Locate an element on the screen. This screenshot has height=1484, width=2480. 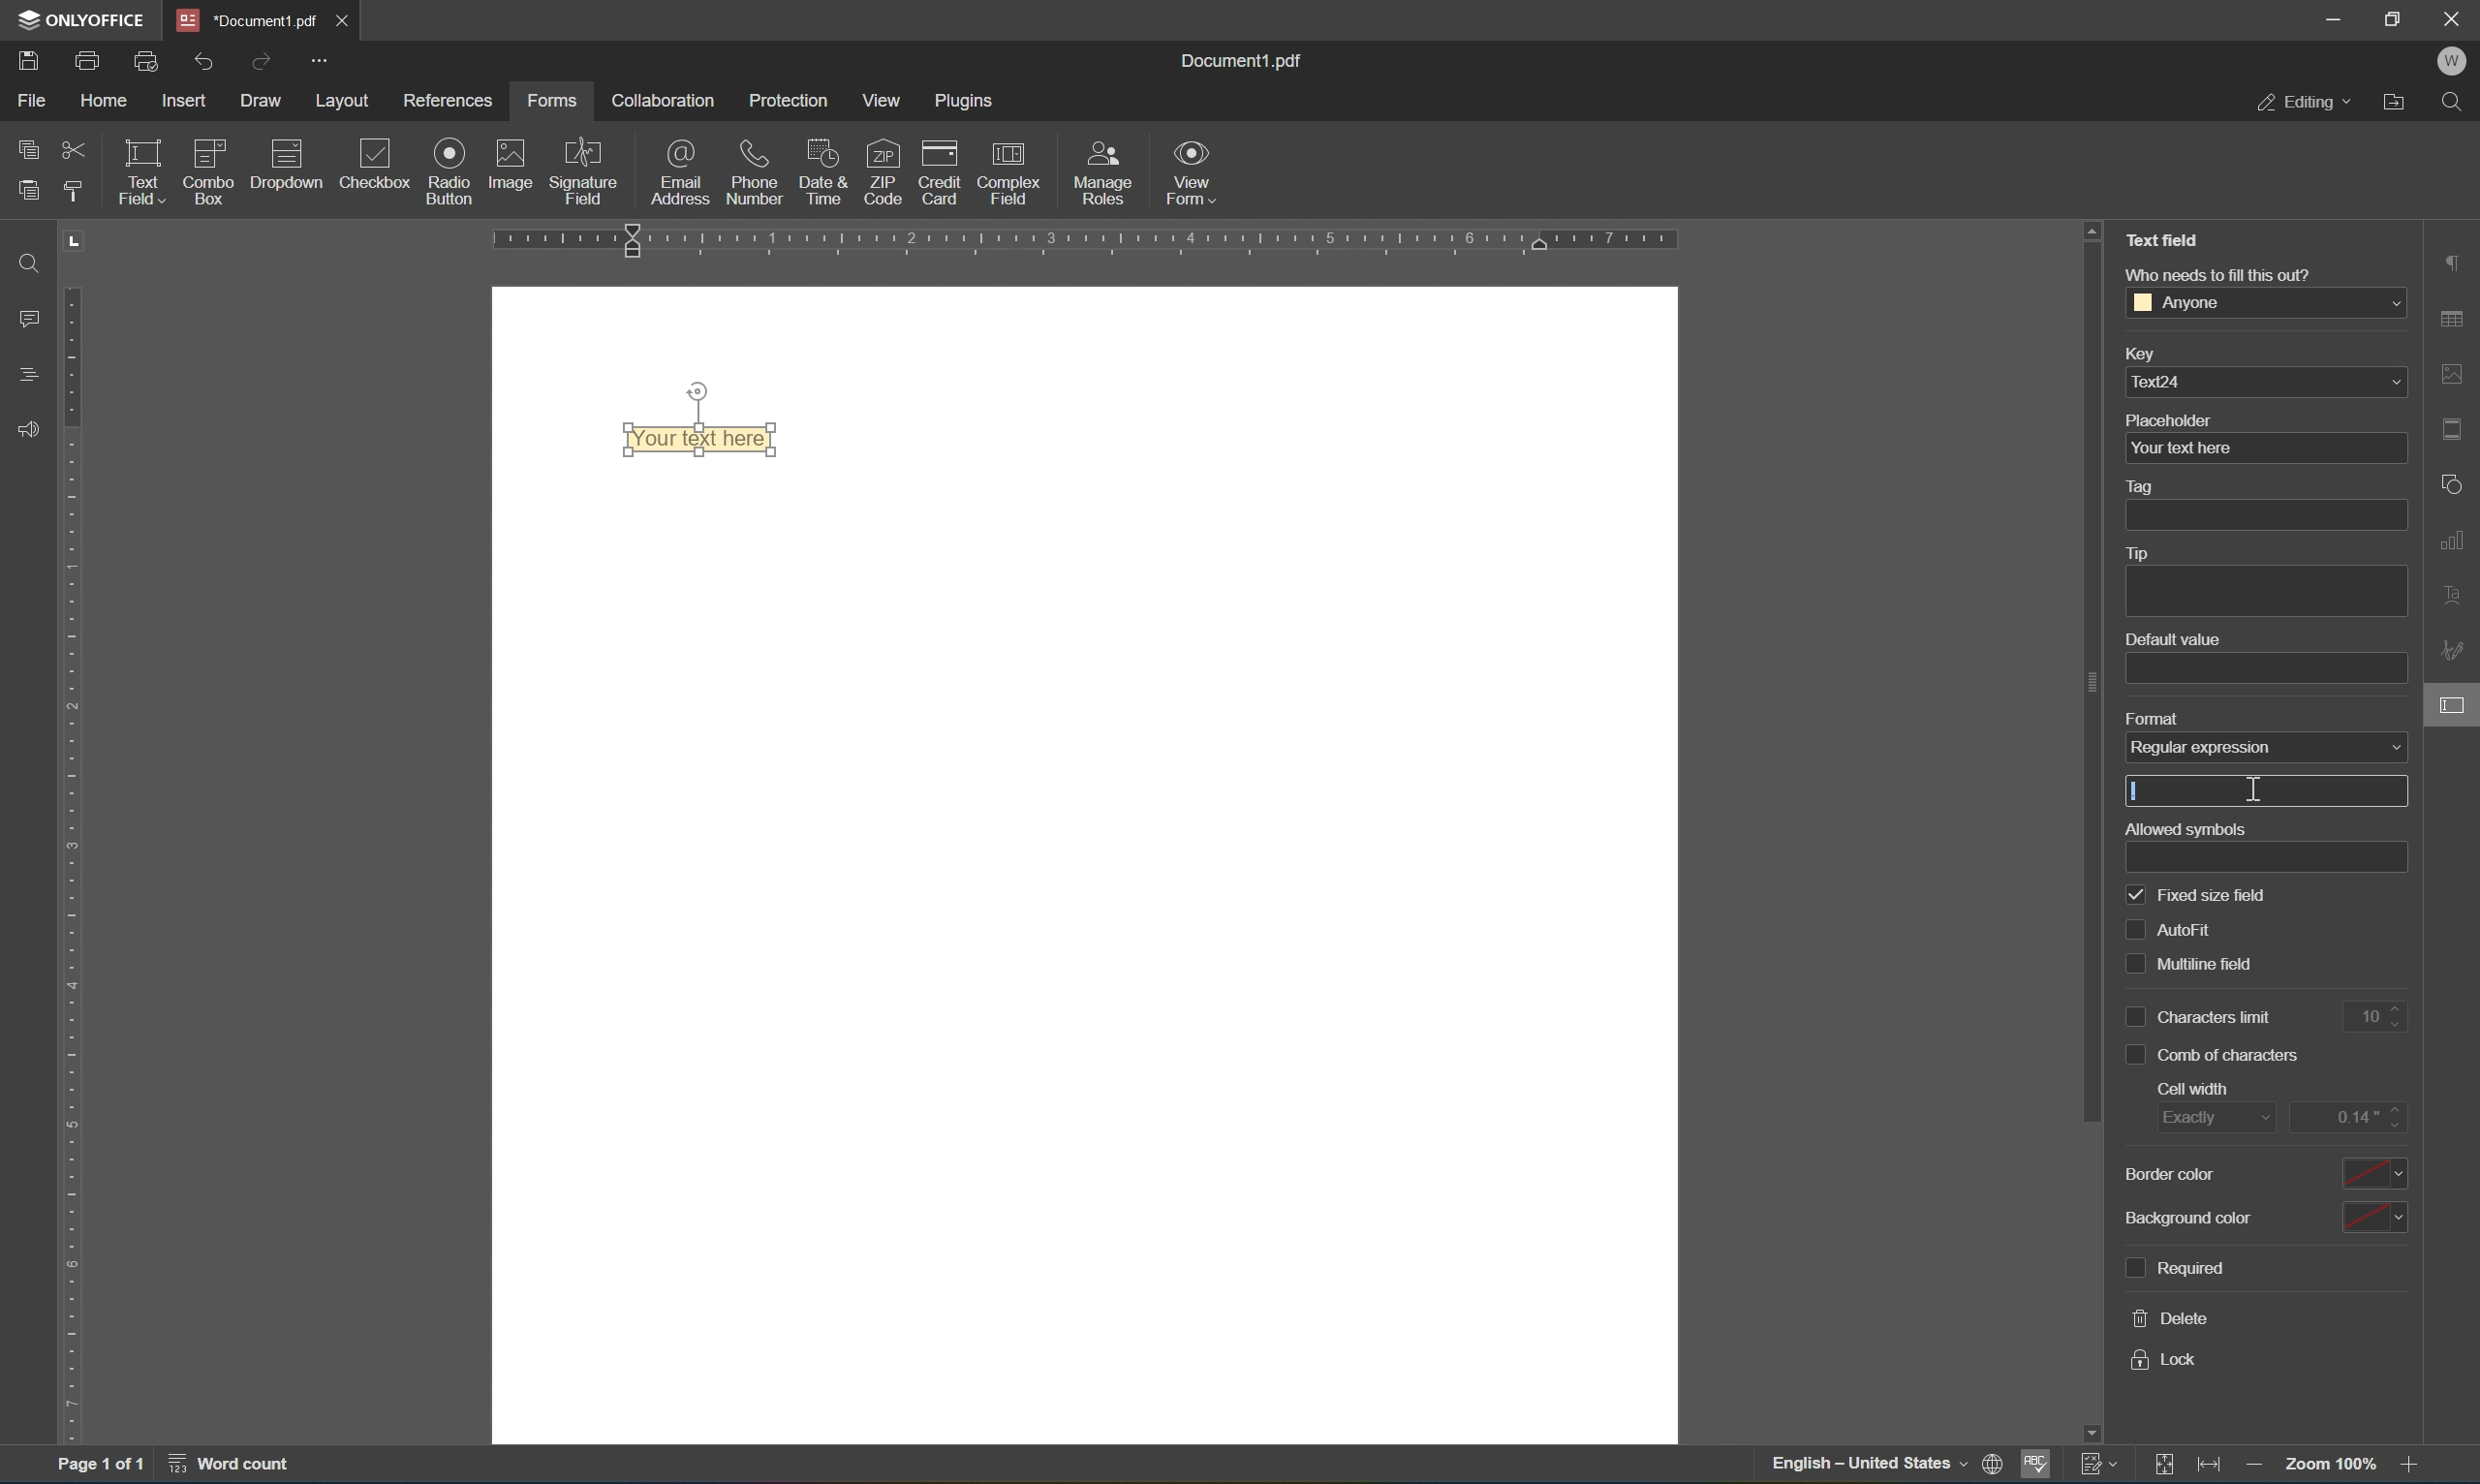
comb of characters is located at coordinates (2214, 1056).